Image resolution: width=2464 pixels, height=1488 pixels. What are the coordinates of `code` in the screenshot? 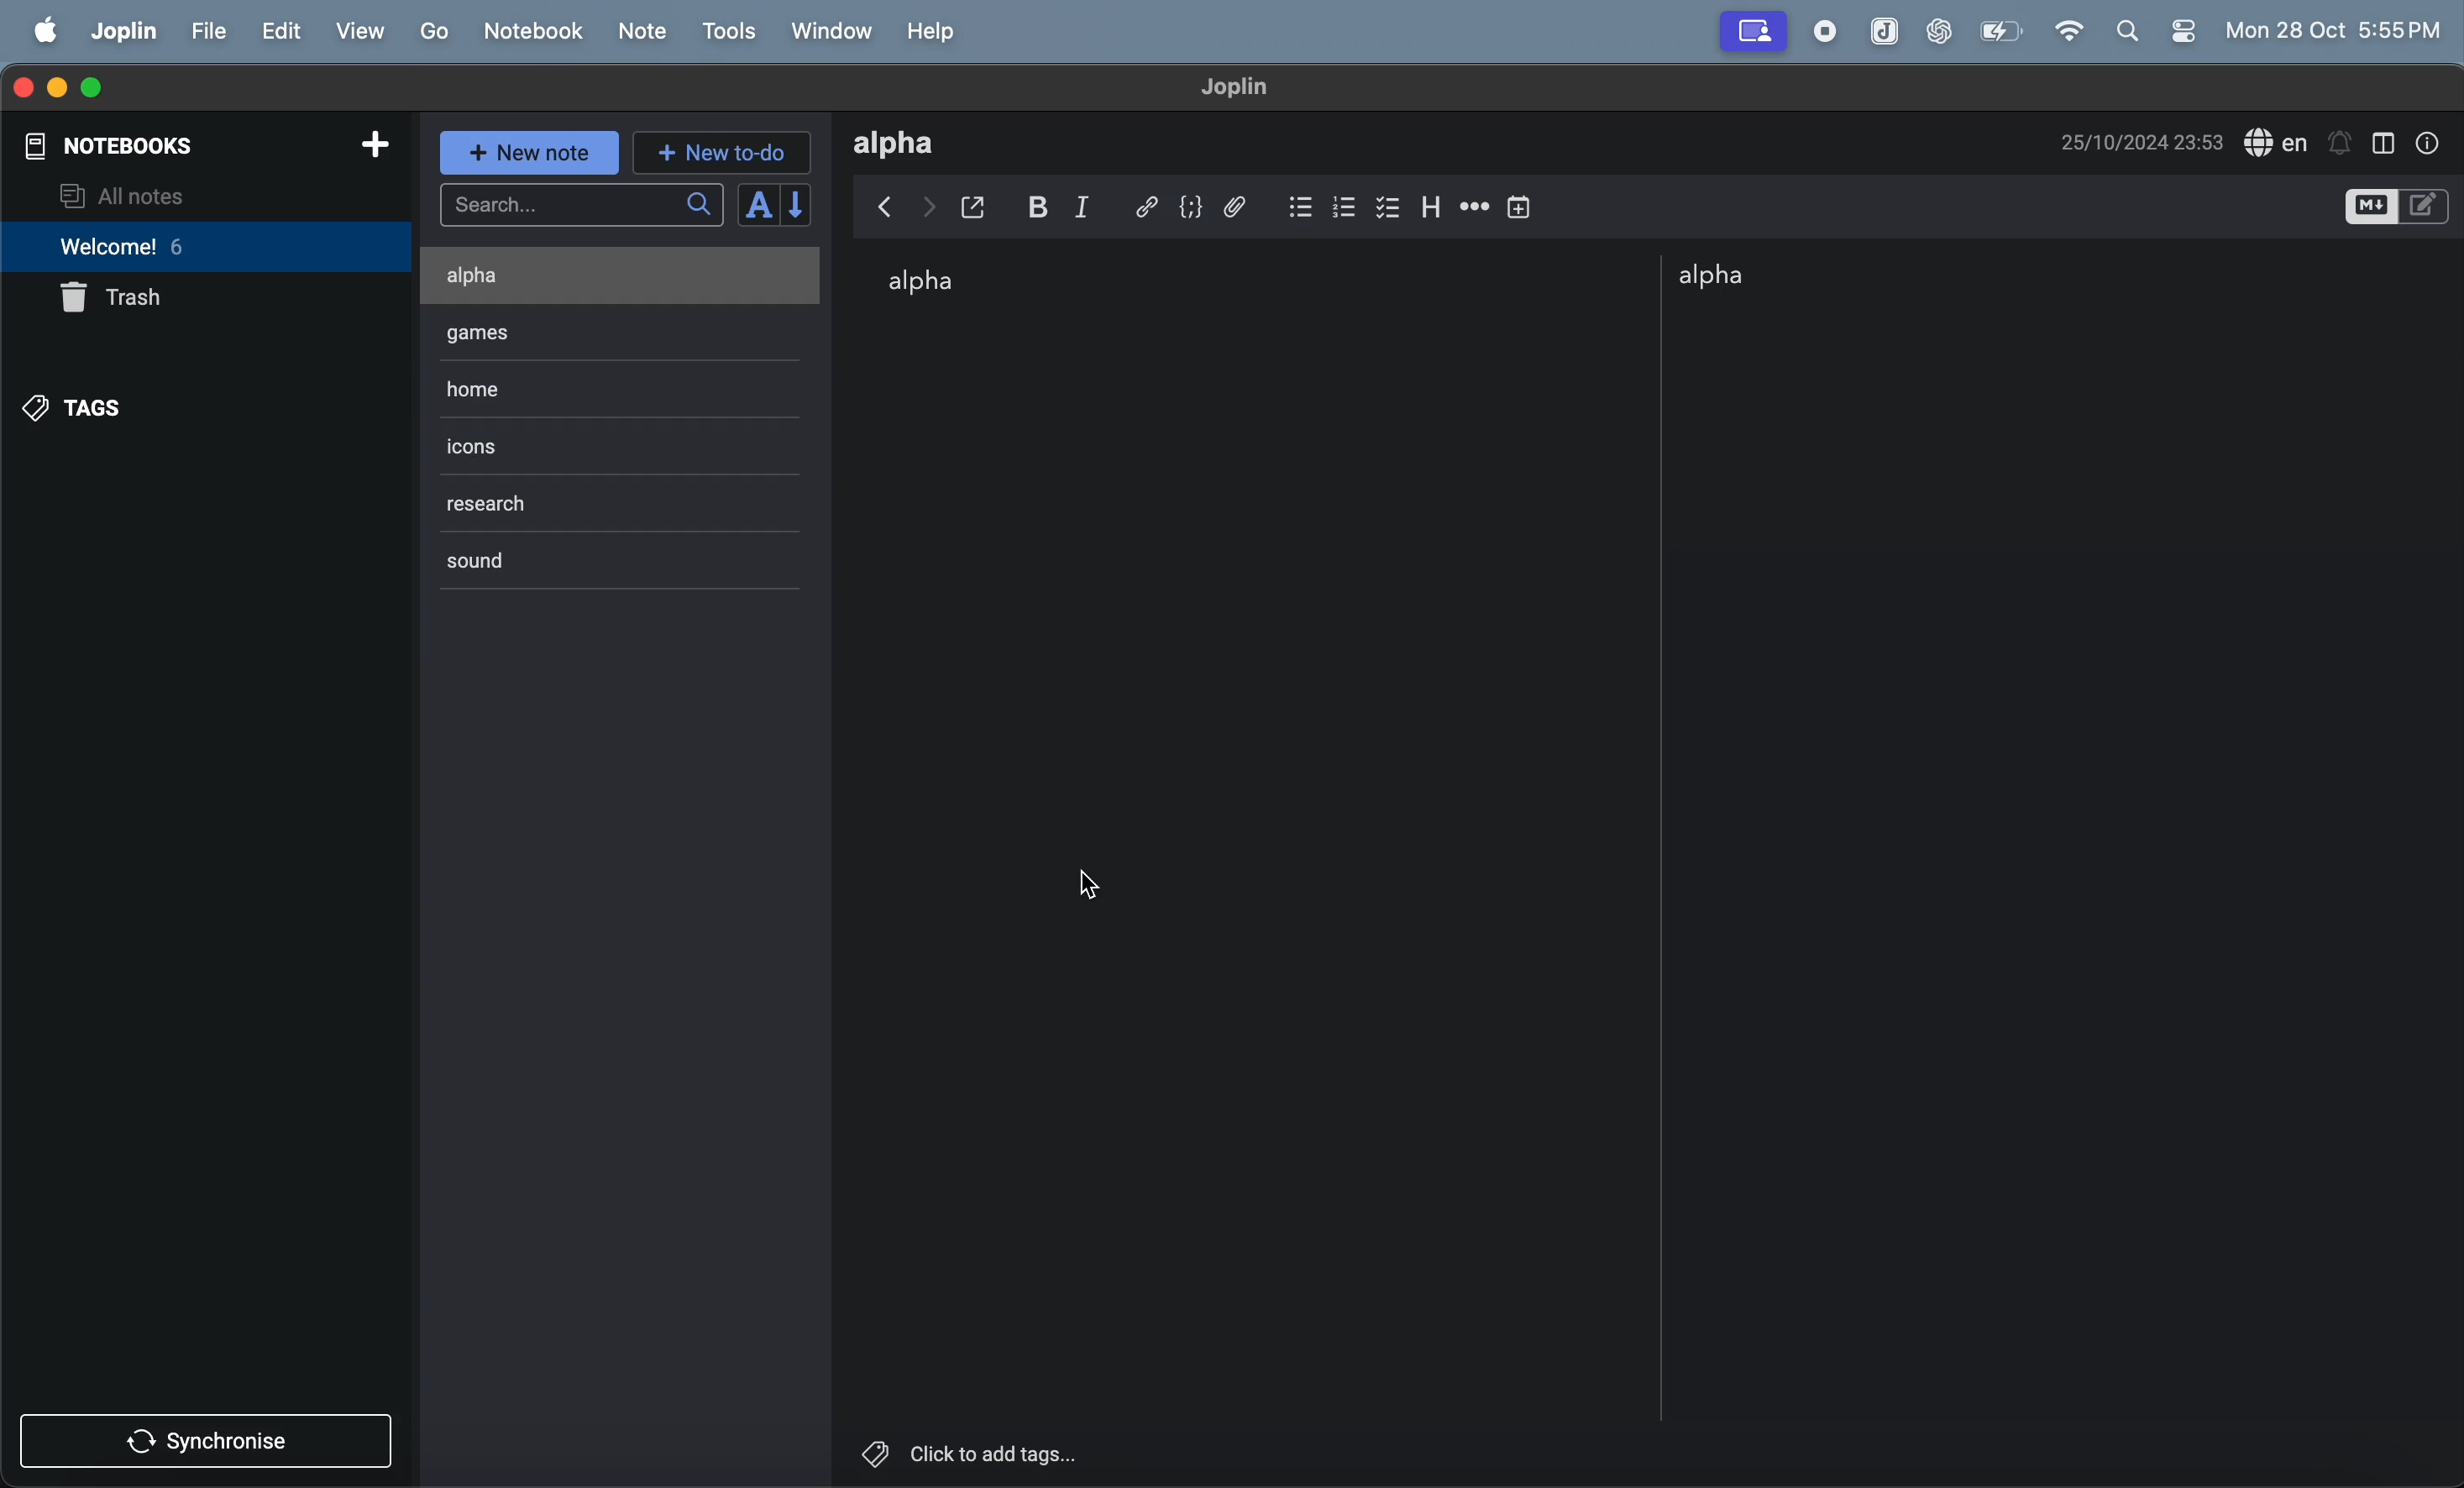 It's located at (1197, 207).